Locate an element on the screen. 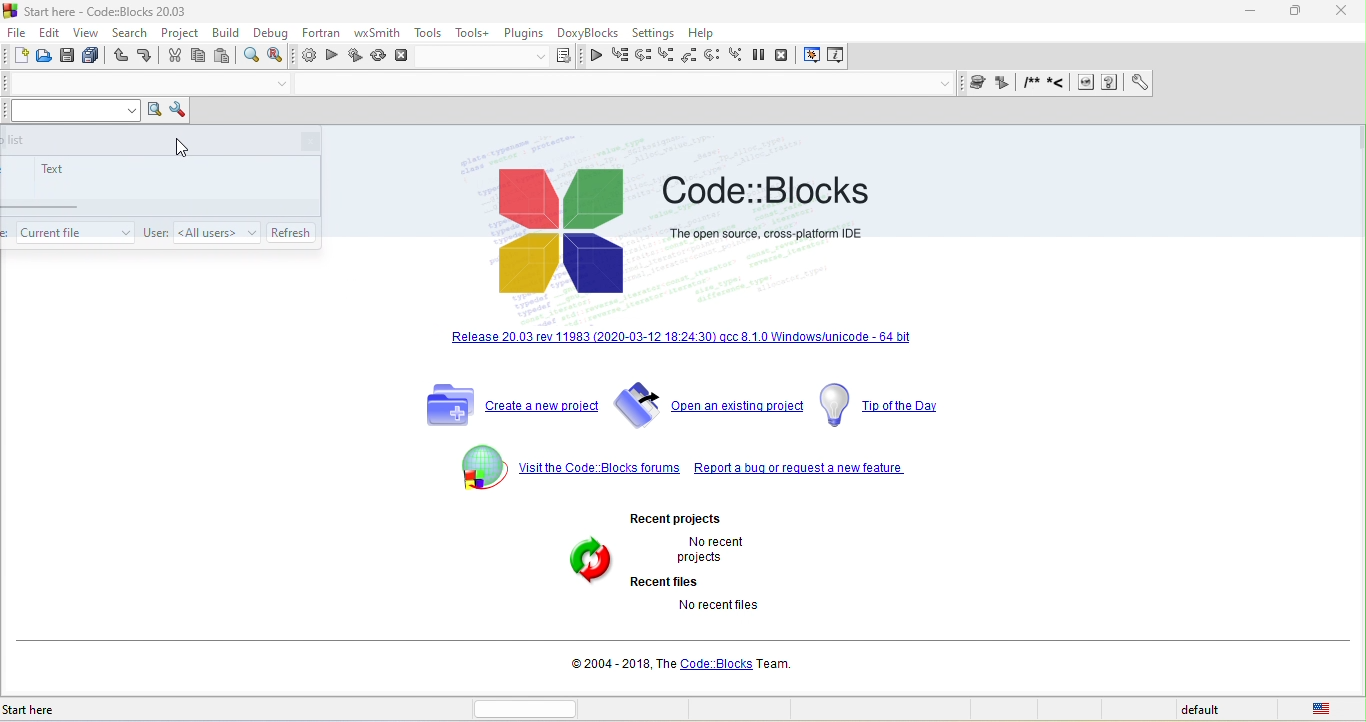 This screenshot has width=1366, height=722. save is located at coordinates (70, 56).